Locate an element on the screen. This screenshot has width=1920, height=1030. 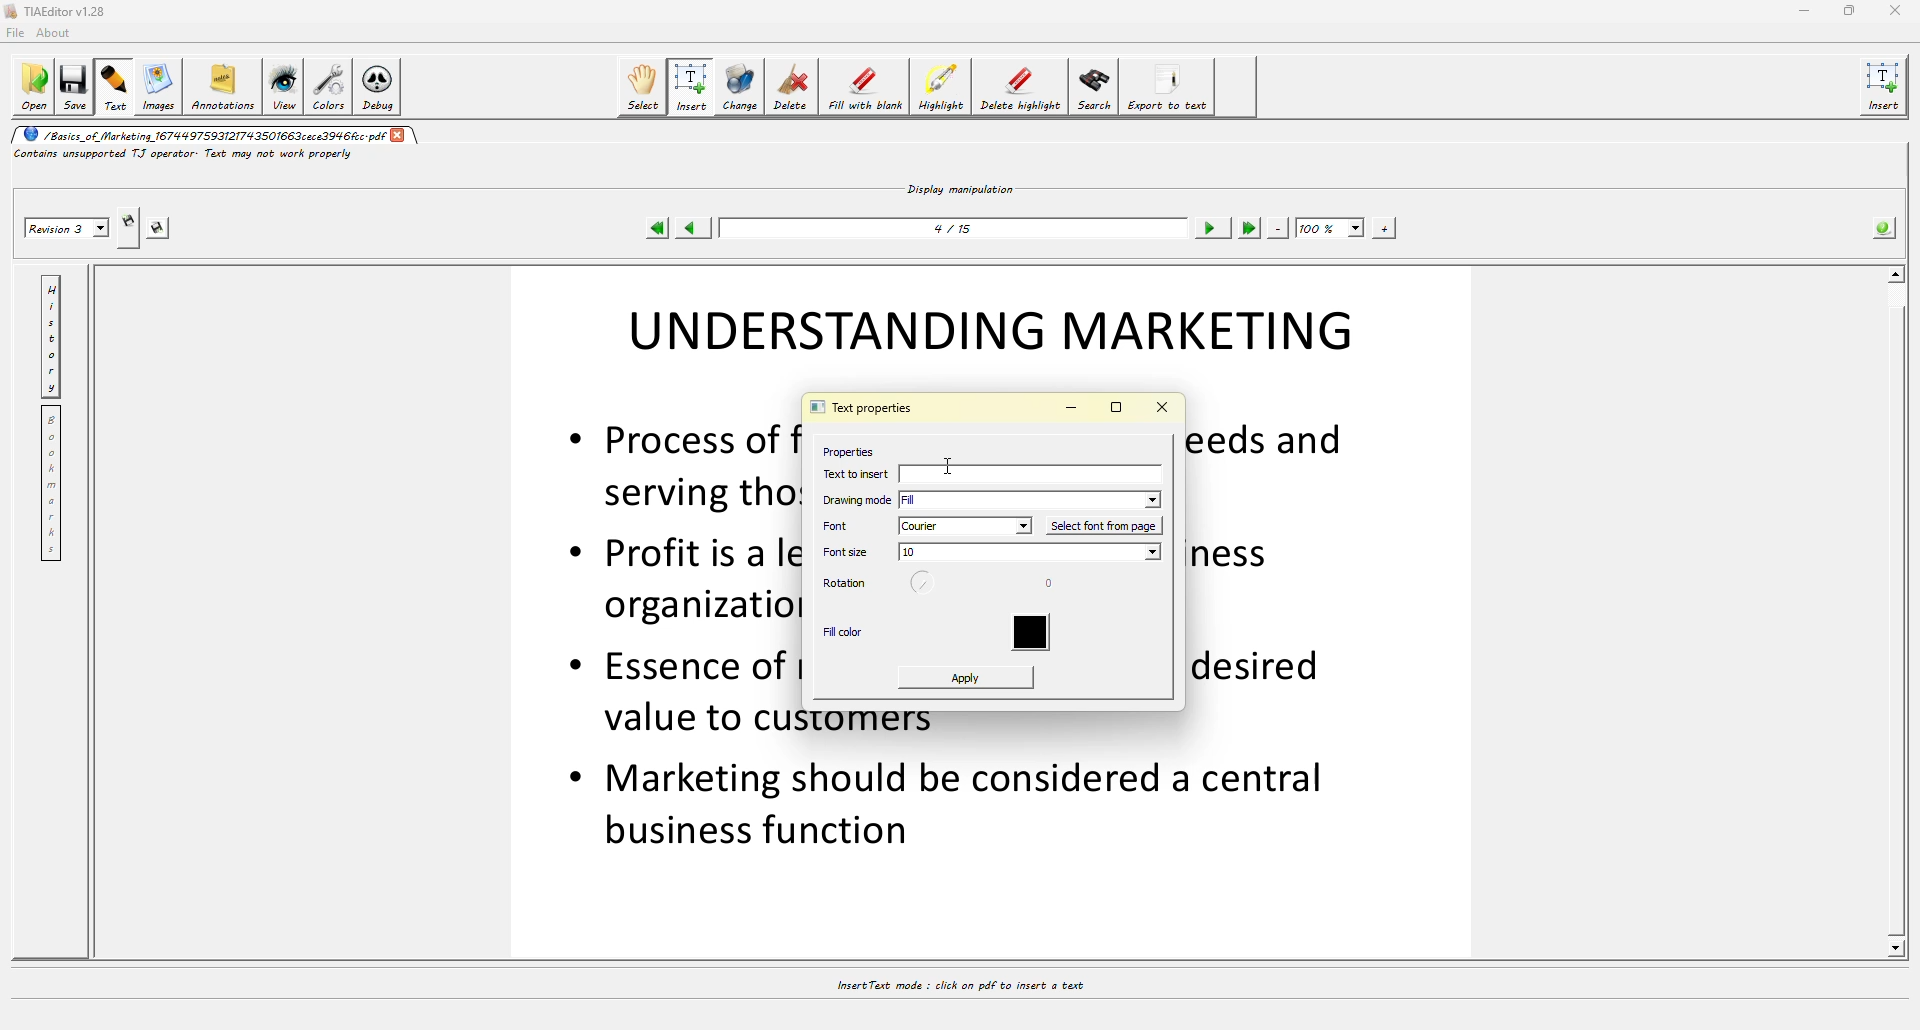
text to insert is located at coordinates (1023, 476).